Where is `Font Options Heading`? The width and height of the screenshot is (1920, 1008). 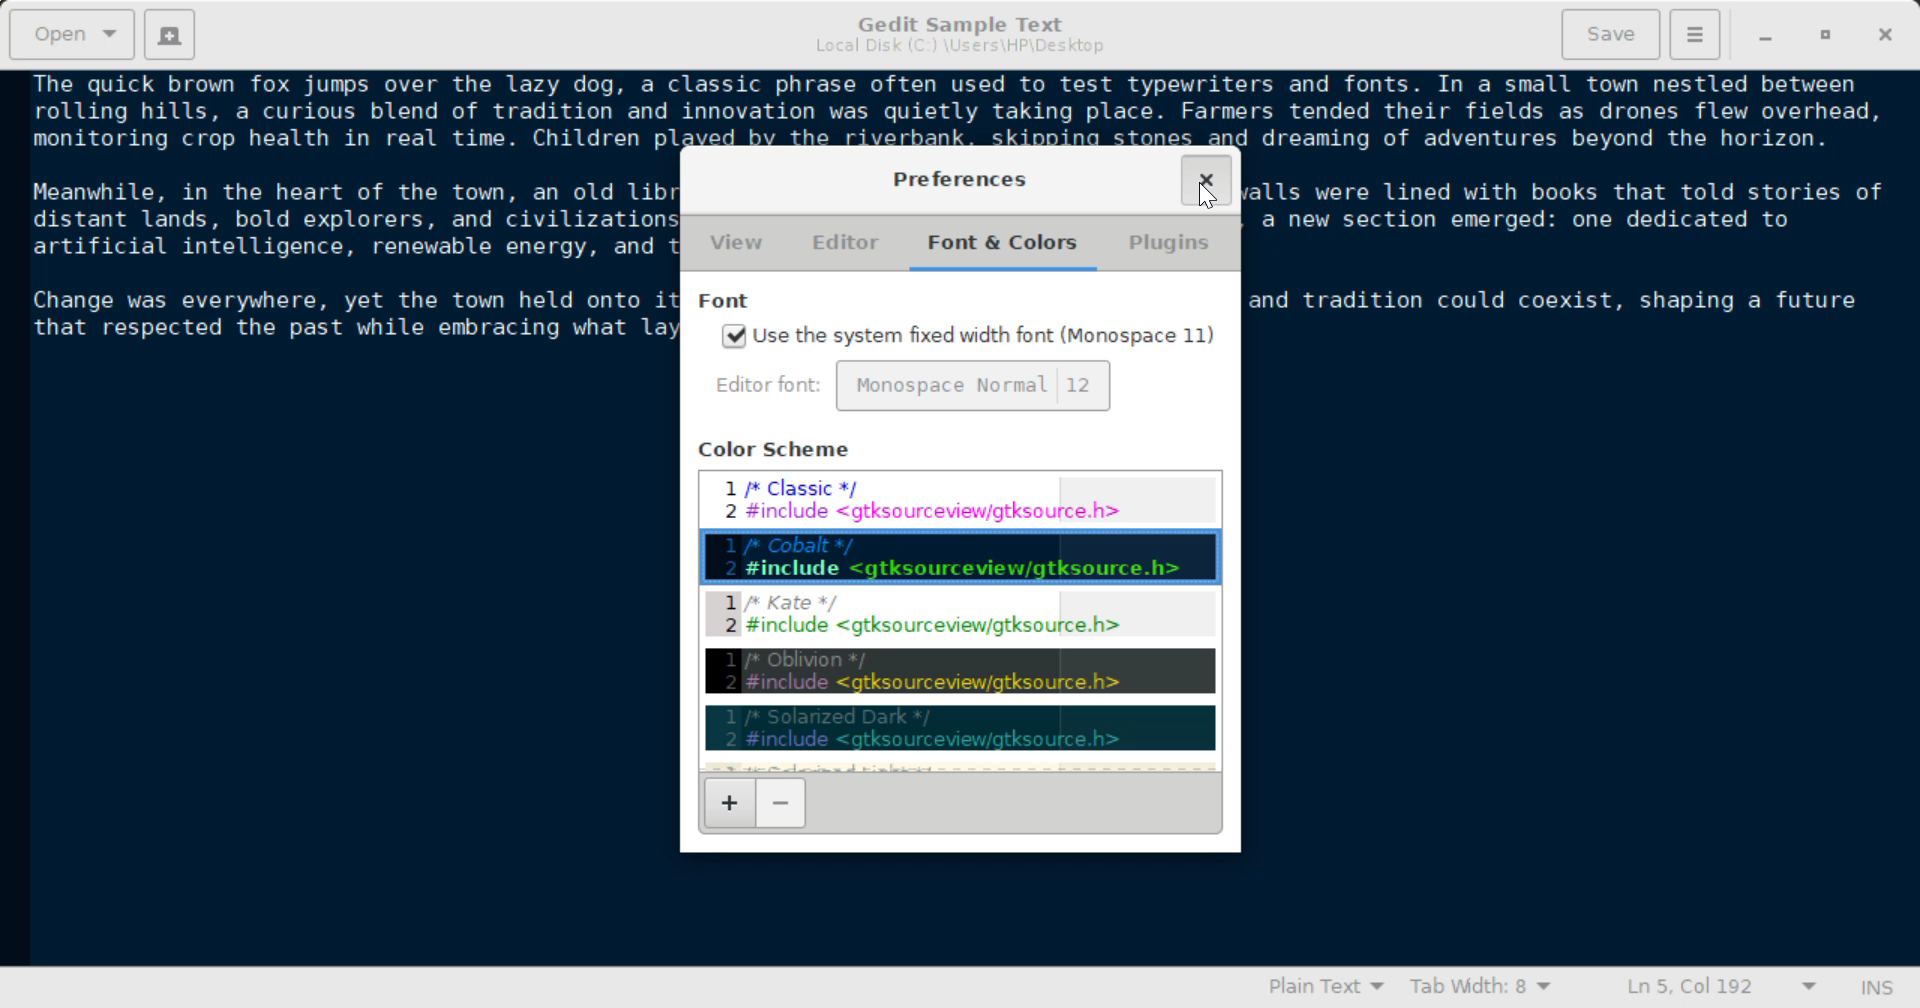
Font Options Heading is located at coordinates (728, 302).